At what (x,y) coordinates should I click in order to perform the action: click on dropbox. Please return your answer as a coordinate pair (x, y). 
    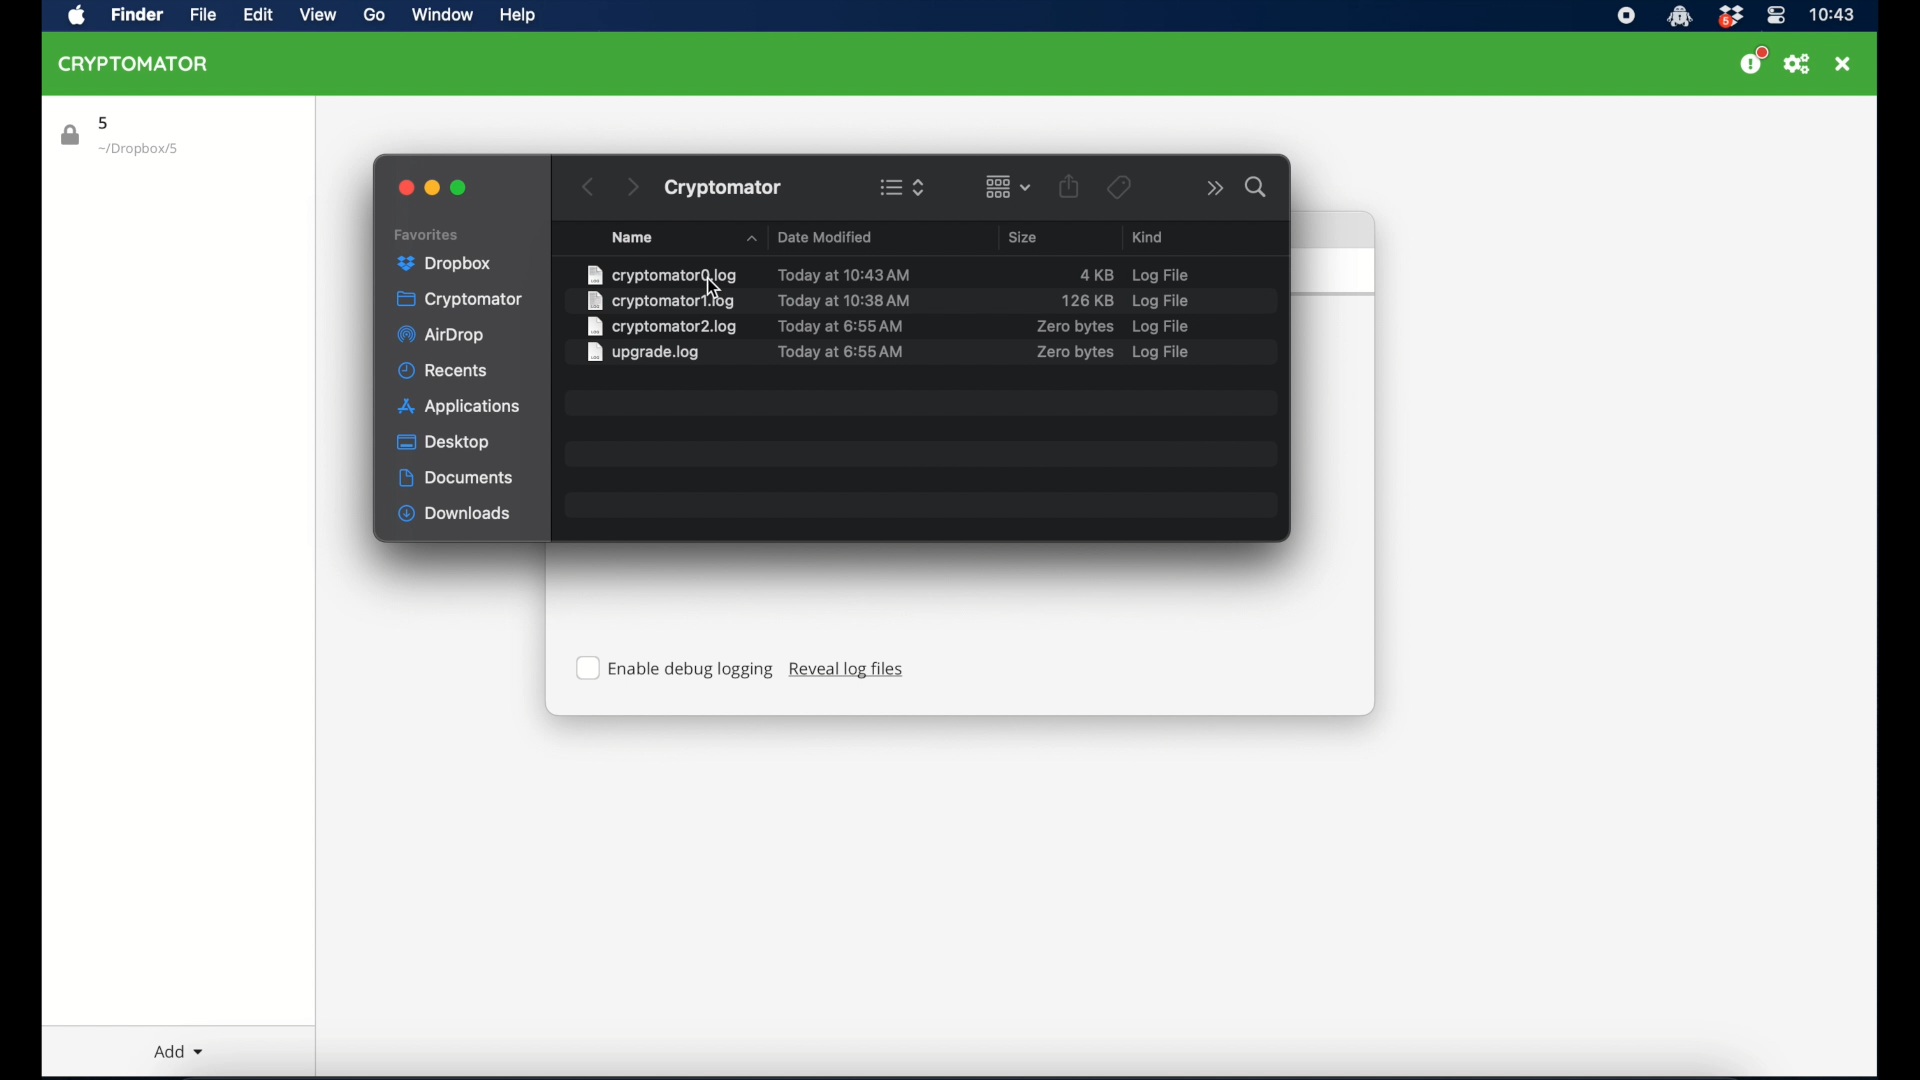
    Looking at the image, I should click on (449, 263).